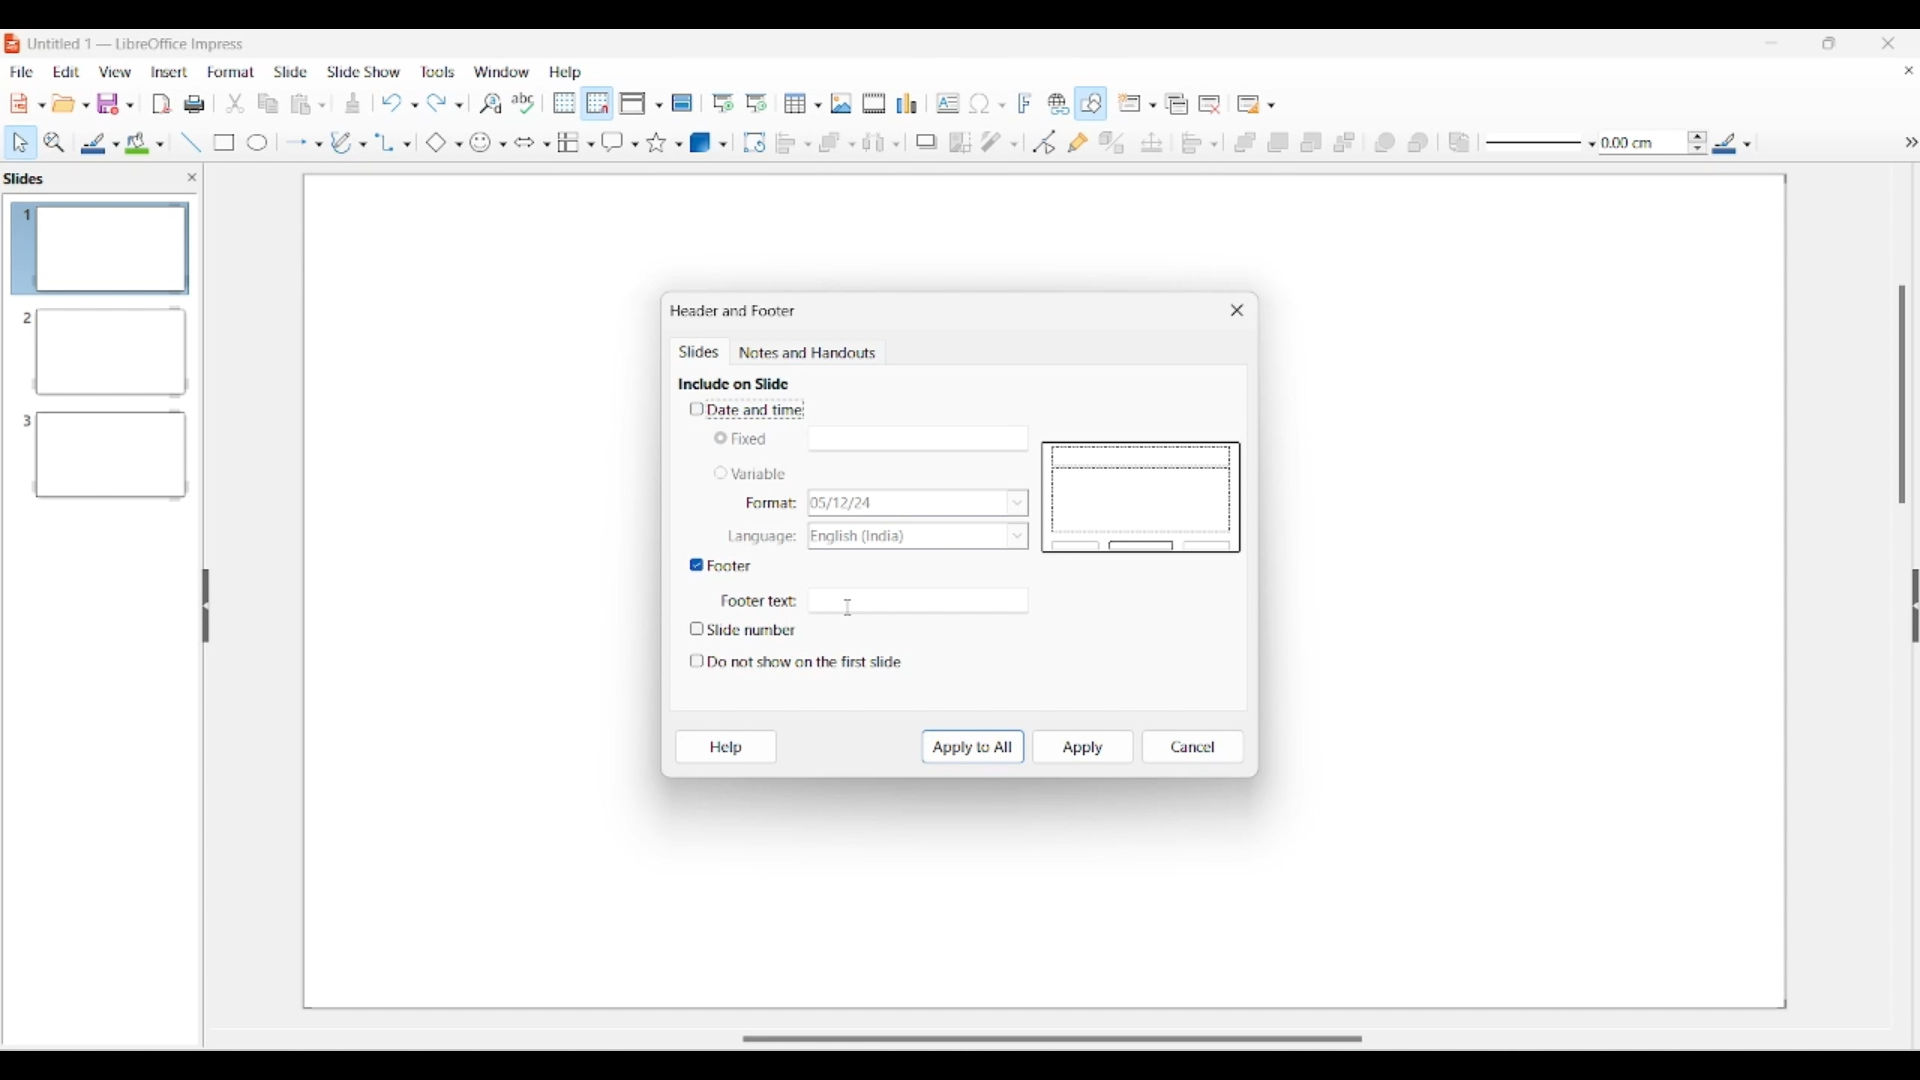 This screenshot has width=1920, height=1080. I want to click on Help menu, so click(566, 73).